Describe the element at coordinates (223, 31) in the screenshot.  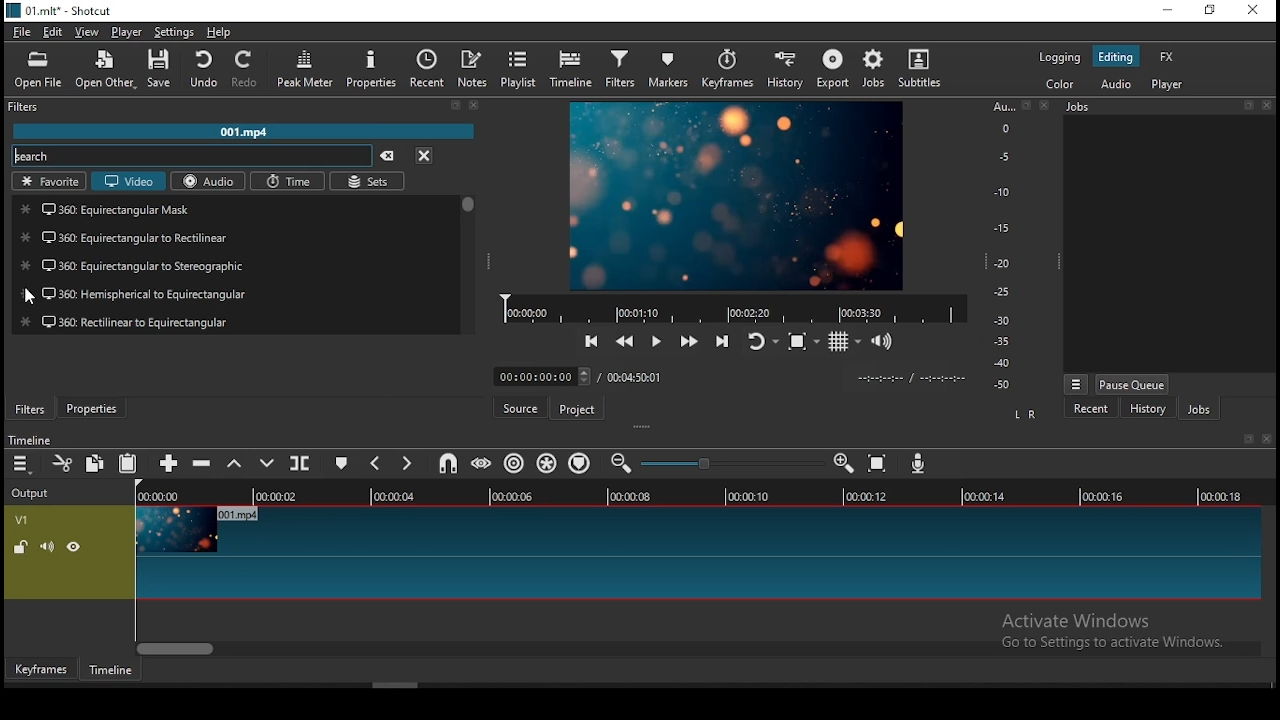
I see `help` at that location.